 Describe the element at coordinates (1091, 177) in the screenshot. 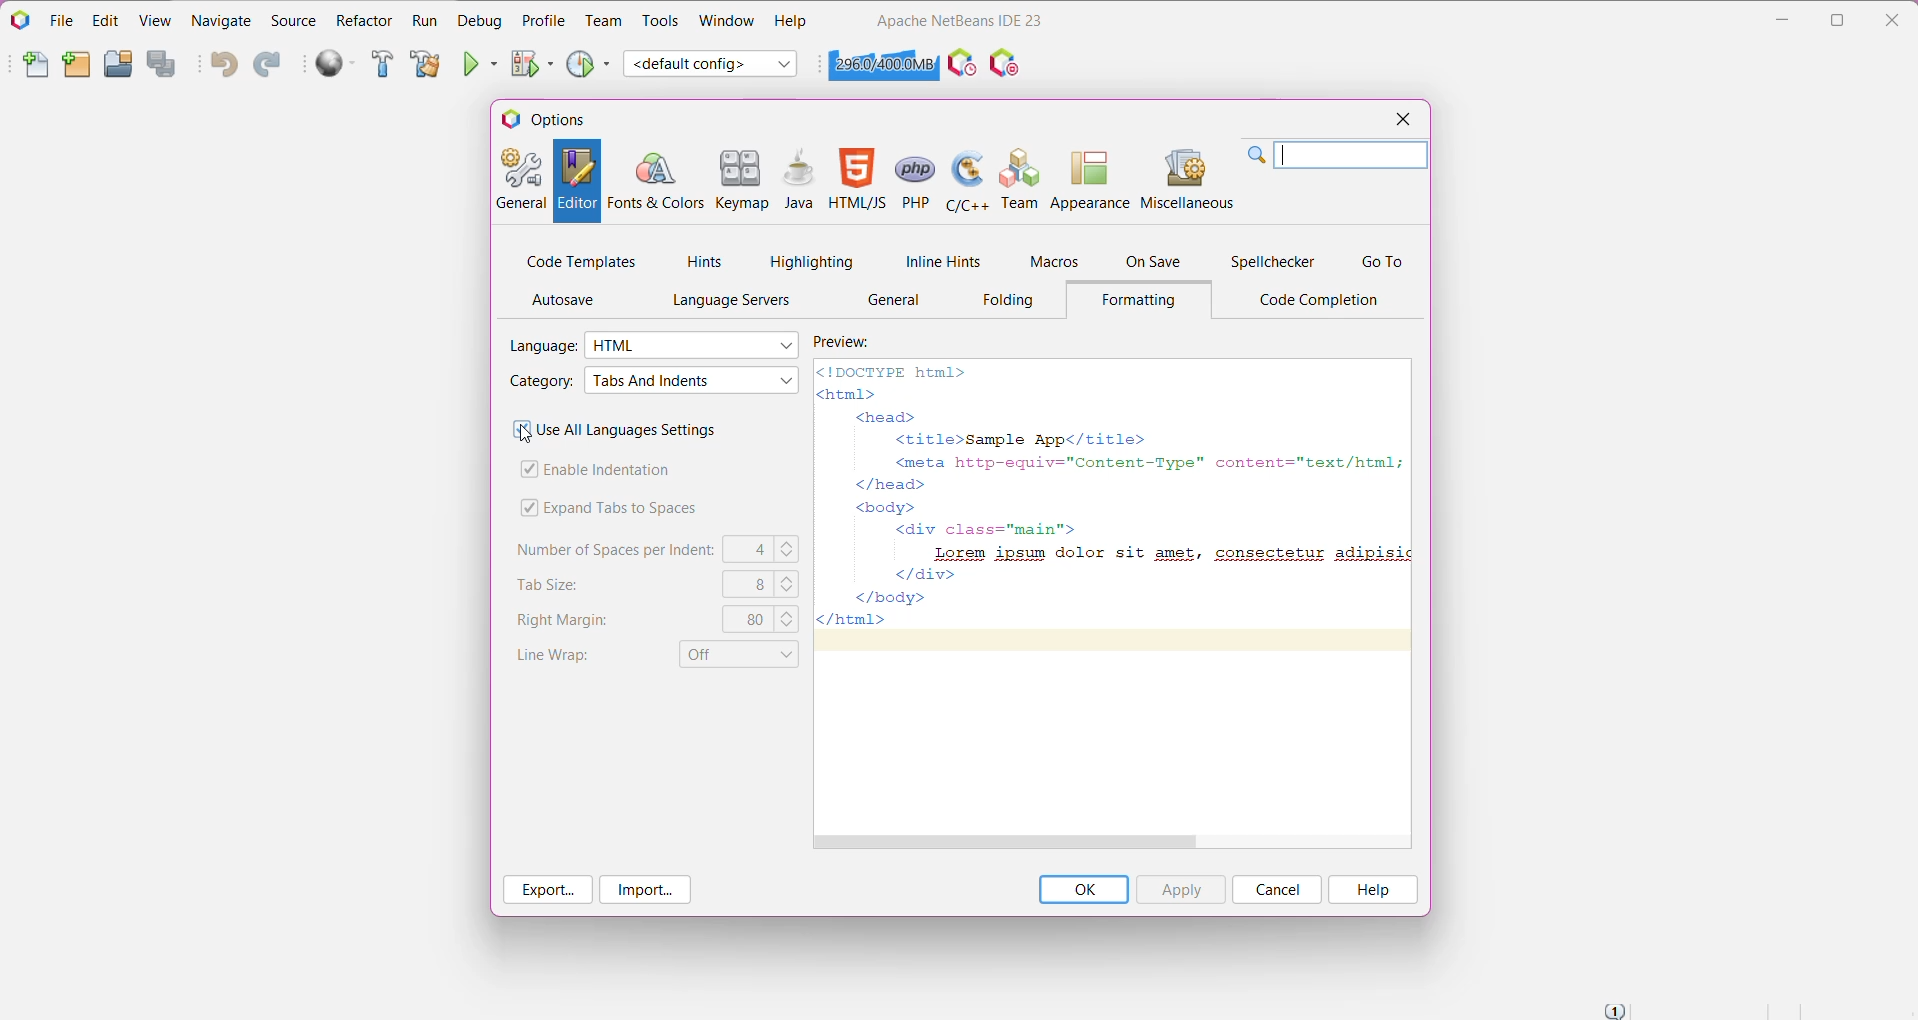

I see `Appearance` at that location.